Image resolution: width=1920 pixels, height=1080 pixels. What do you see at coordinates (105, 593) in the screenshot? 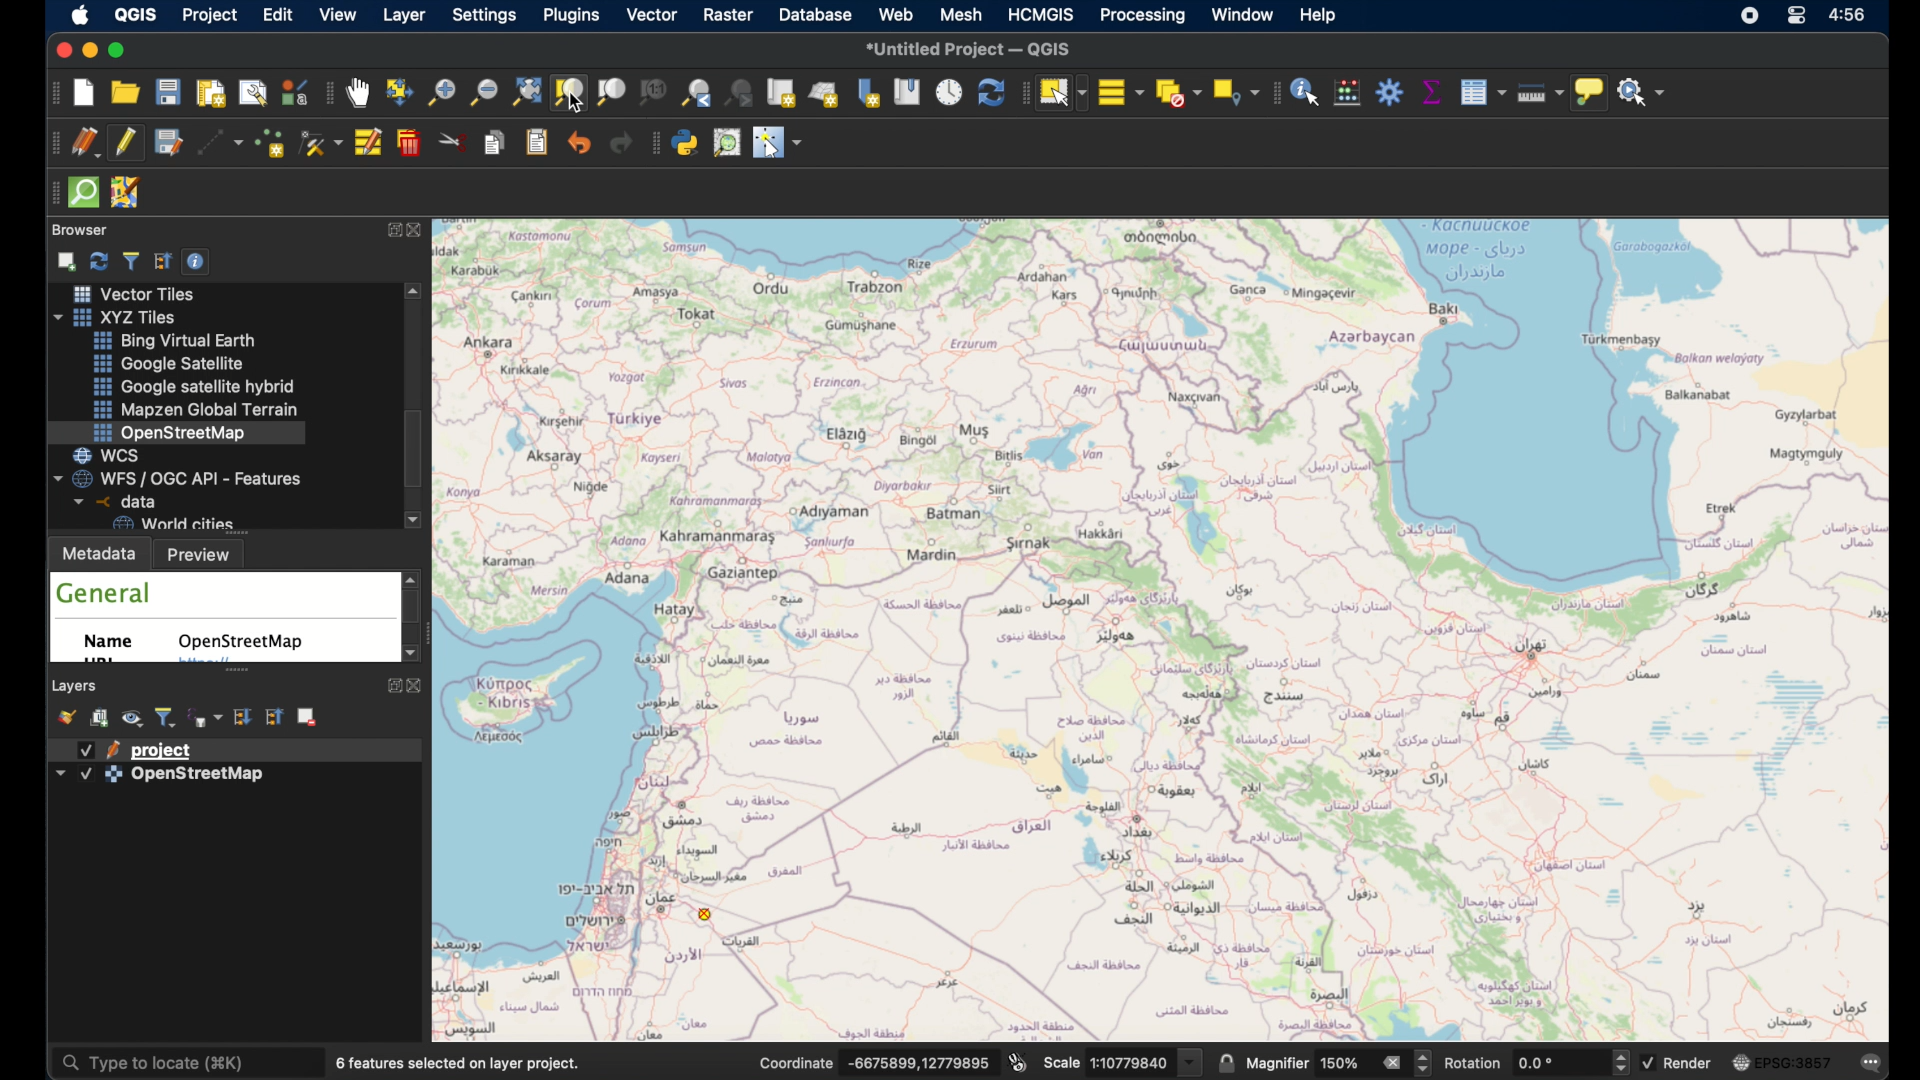
I see `general` at bounding box center [105, 593].